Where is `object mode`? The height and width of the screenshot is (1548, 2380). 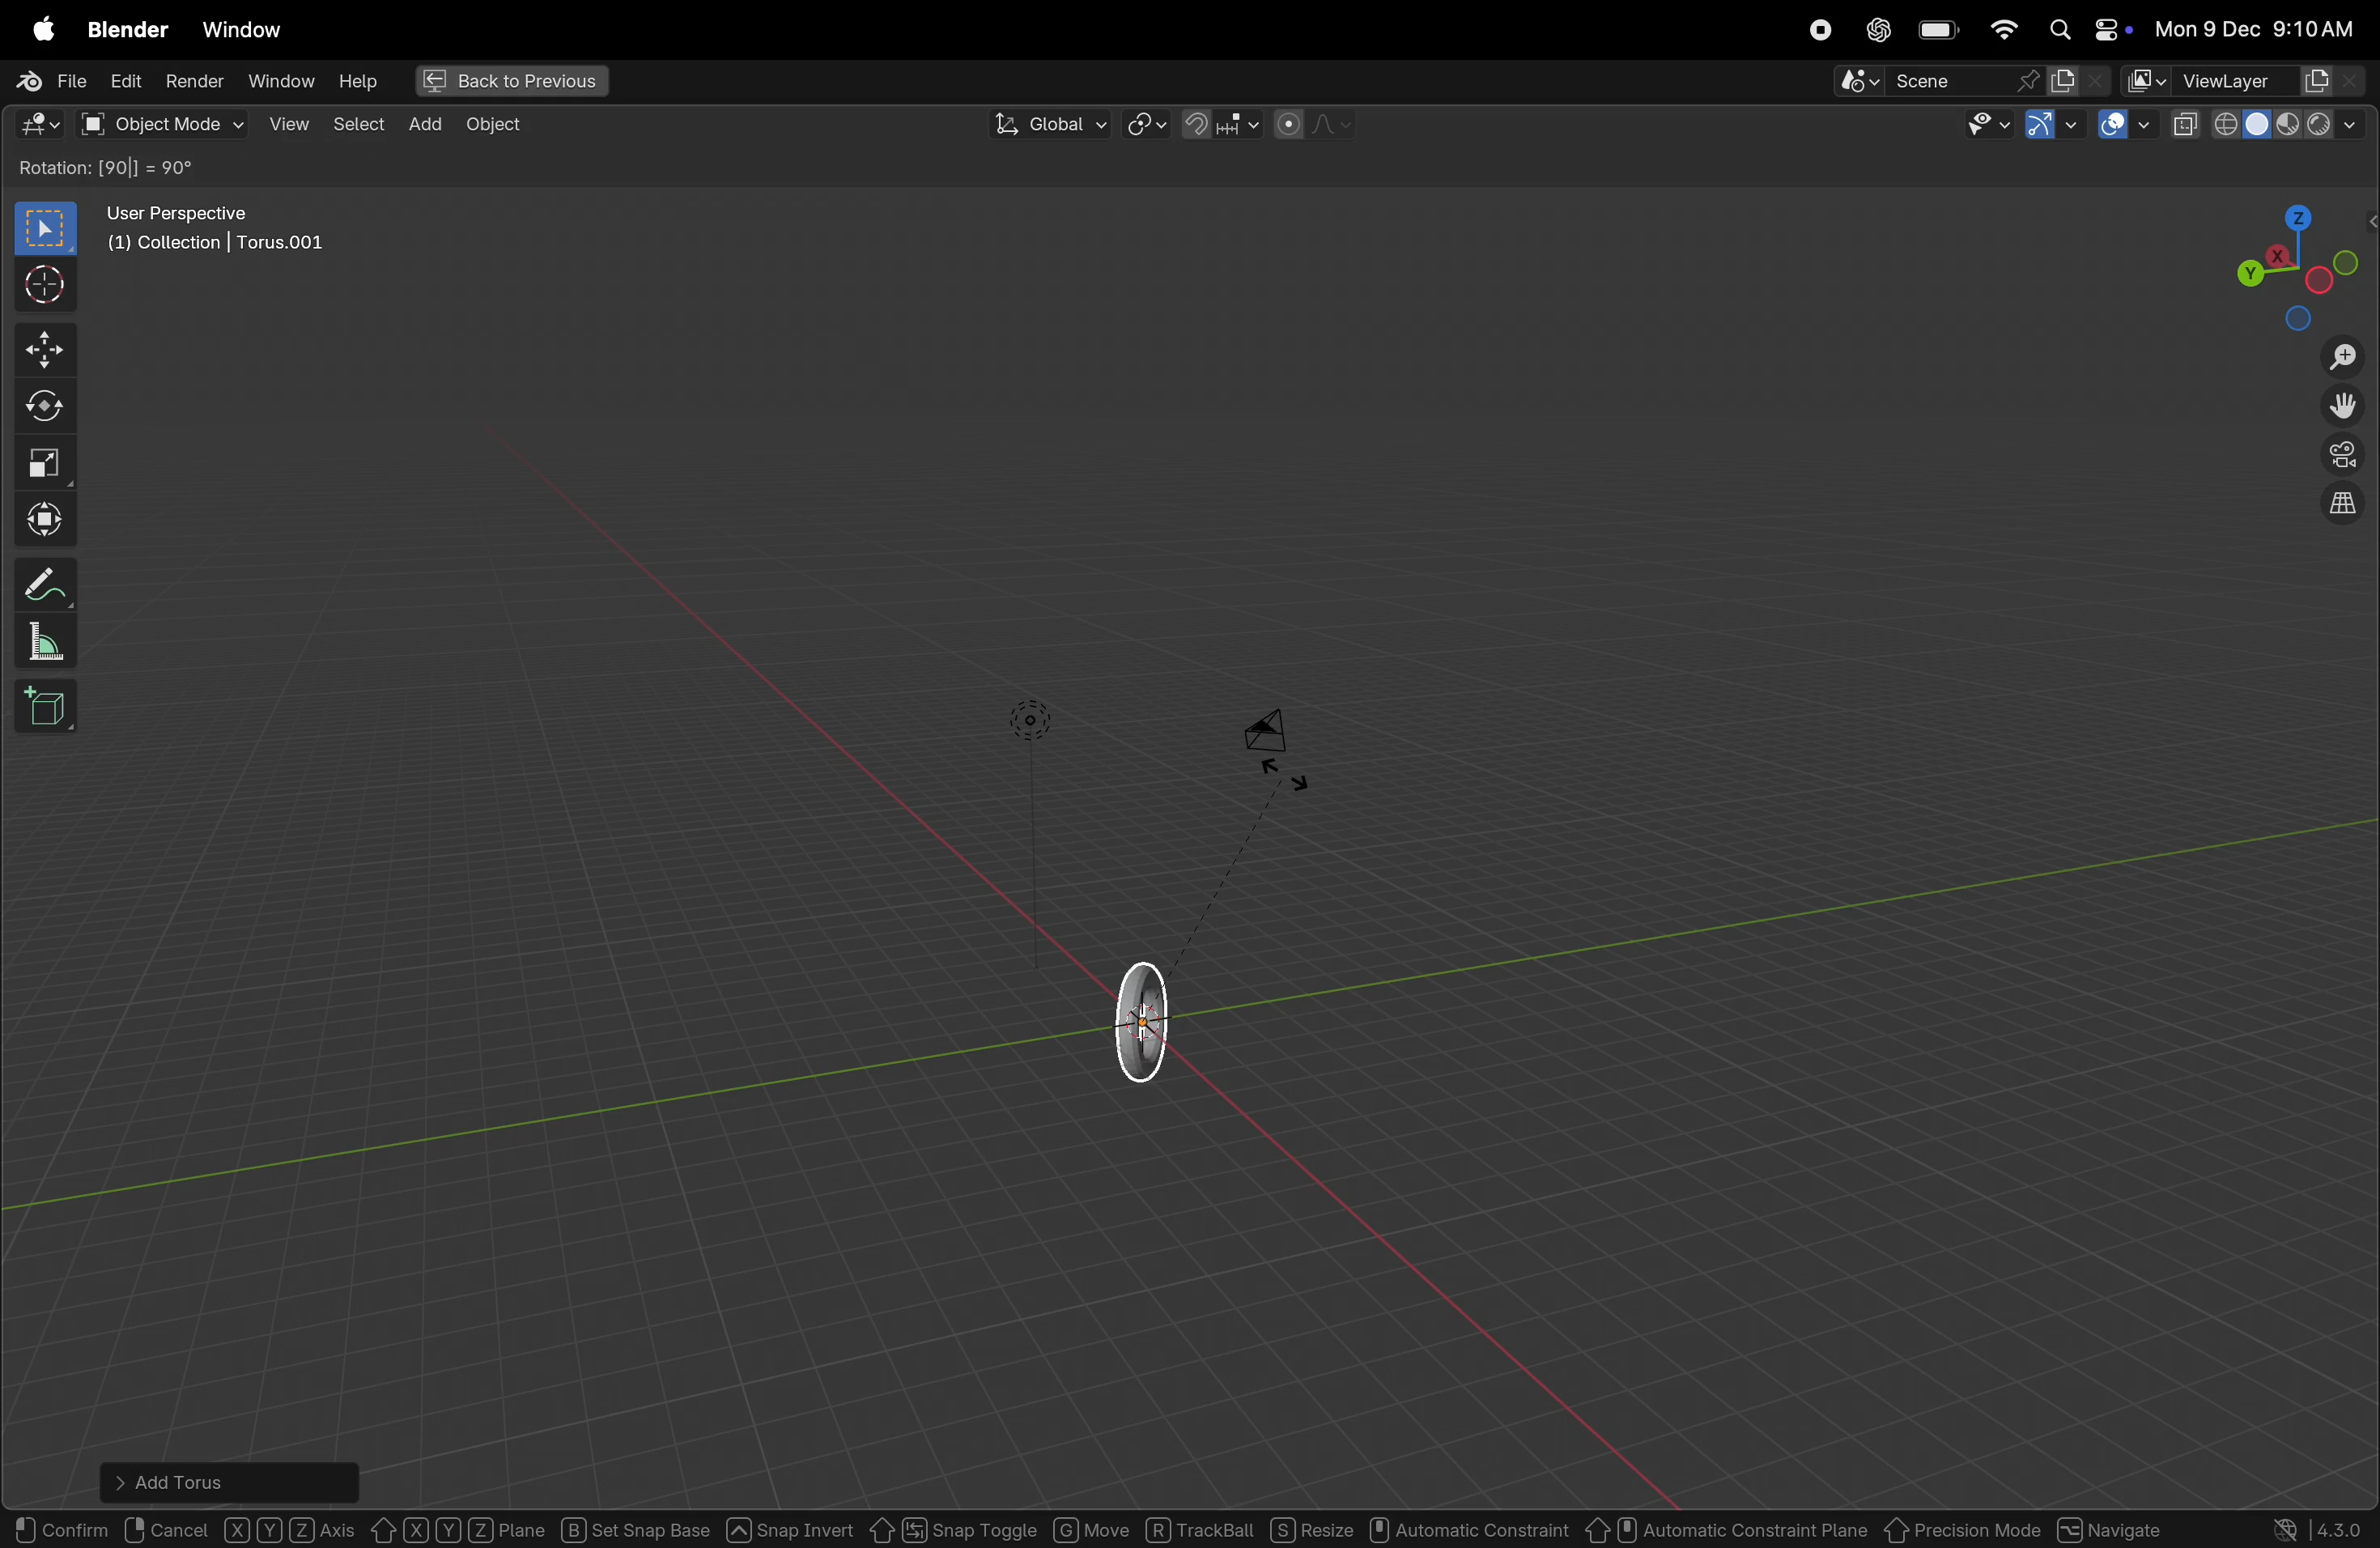 object mode is located at coordinates (161, 124).